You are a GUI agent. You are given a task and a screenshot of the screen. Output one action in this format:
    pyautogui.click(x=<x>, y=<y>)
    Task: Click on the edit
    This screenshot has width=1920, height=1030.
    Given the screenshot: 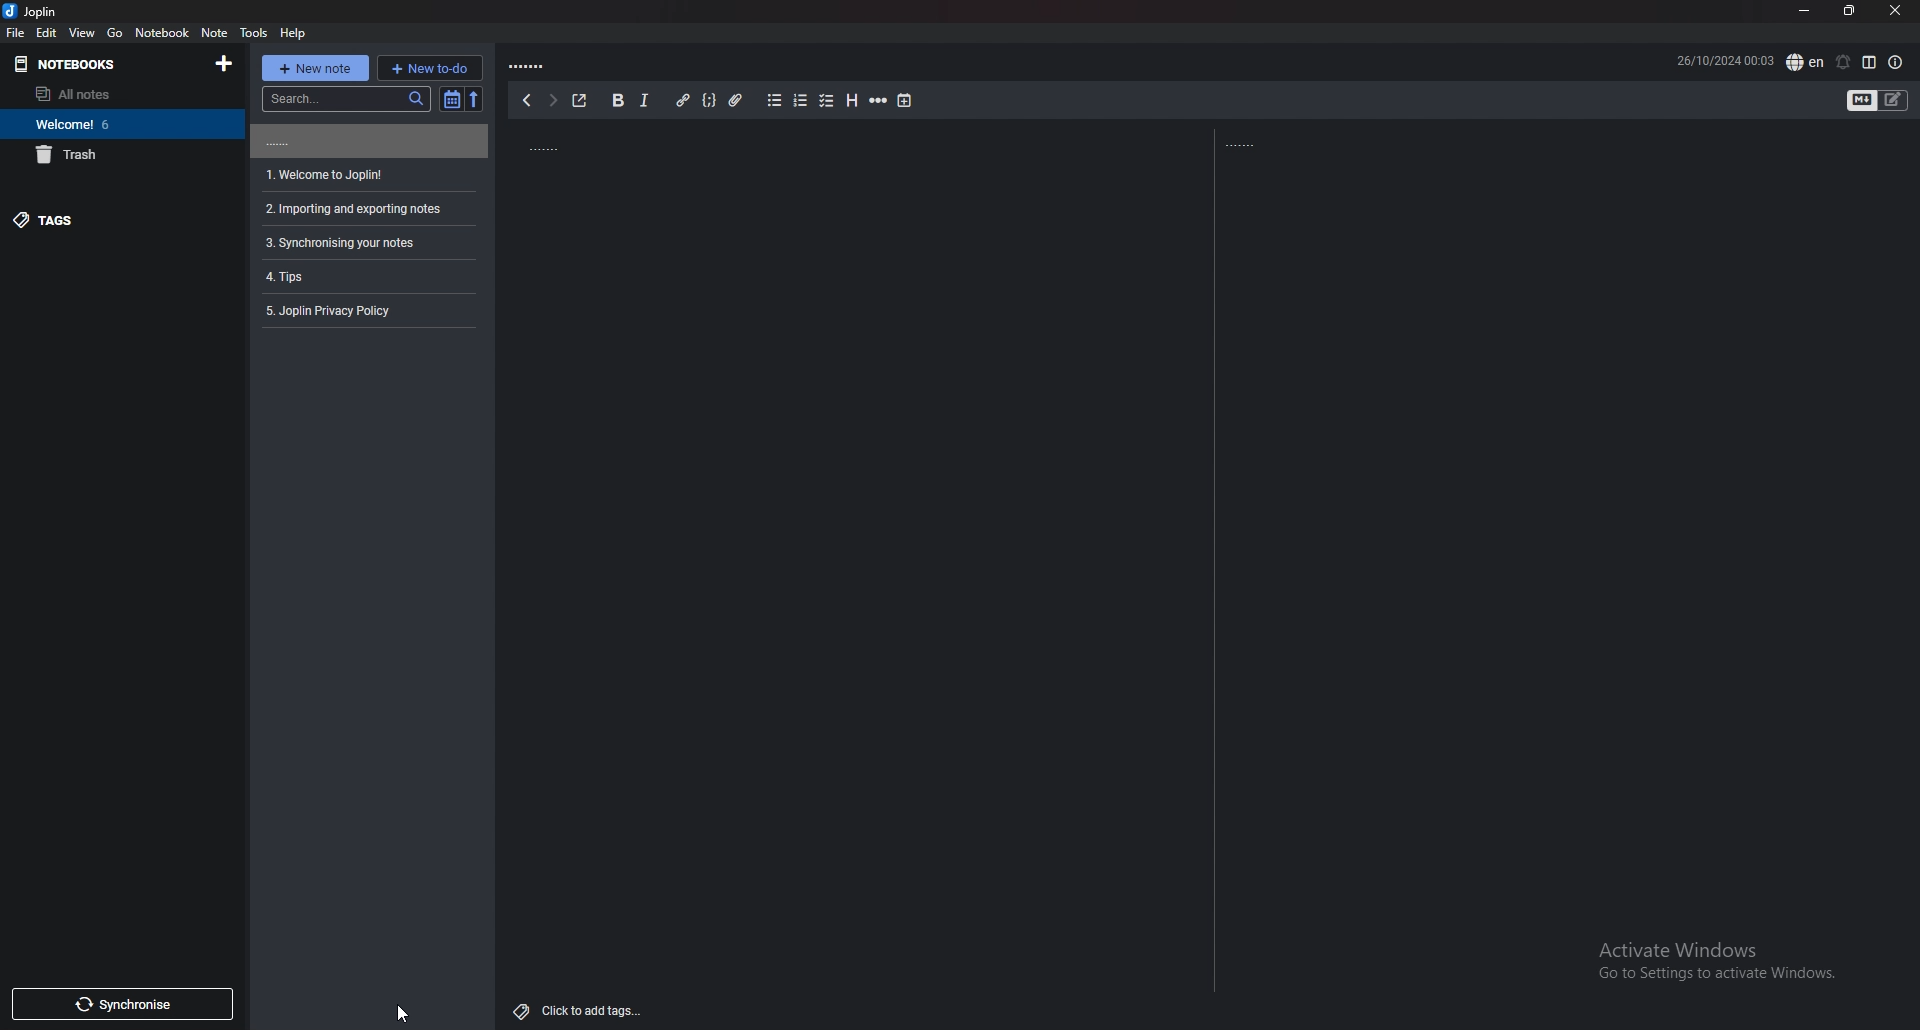 What is the action you would take?
    pyautogui.click(x=47, y=33)
    